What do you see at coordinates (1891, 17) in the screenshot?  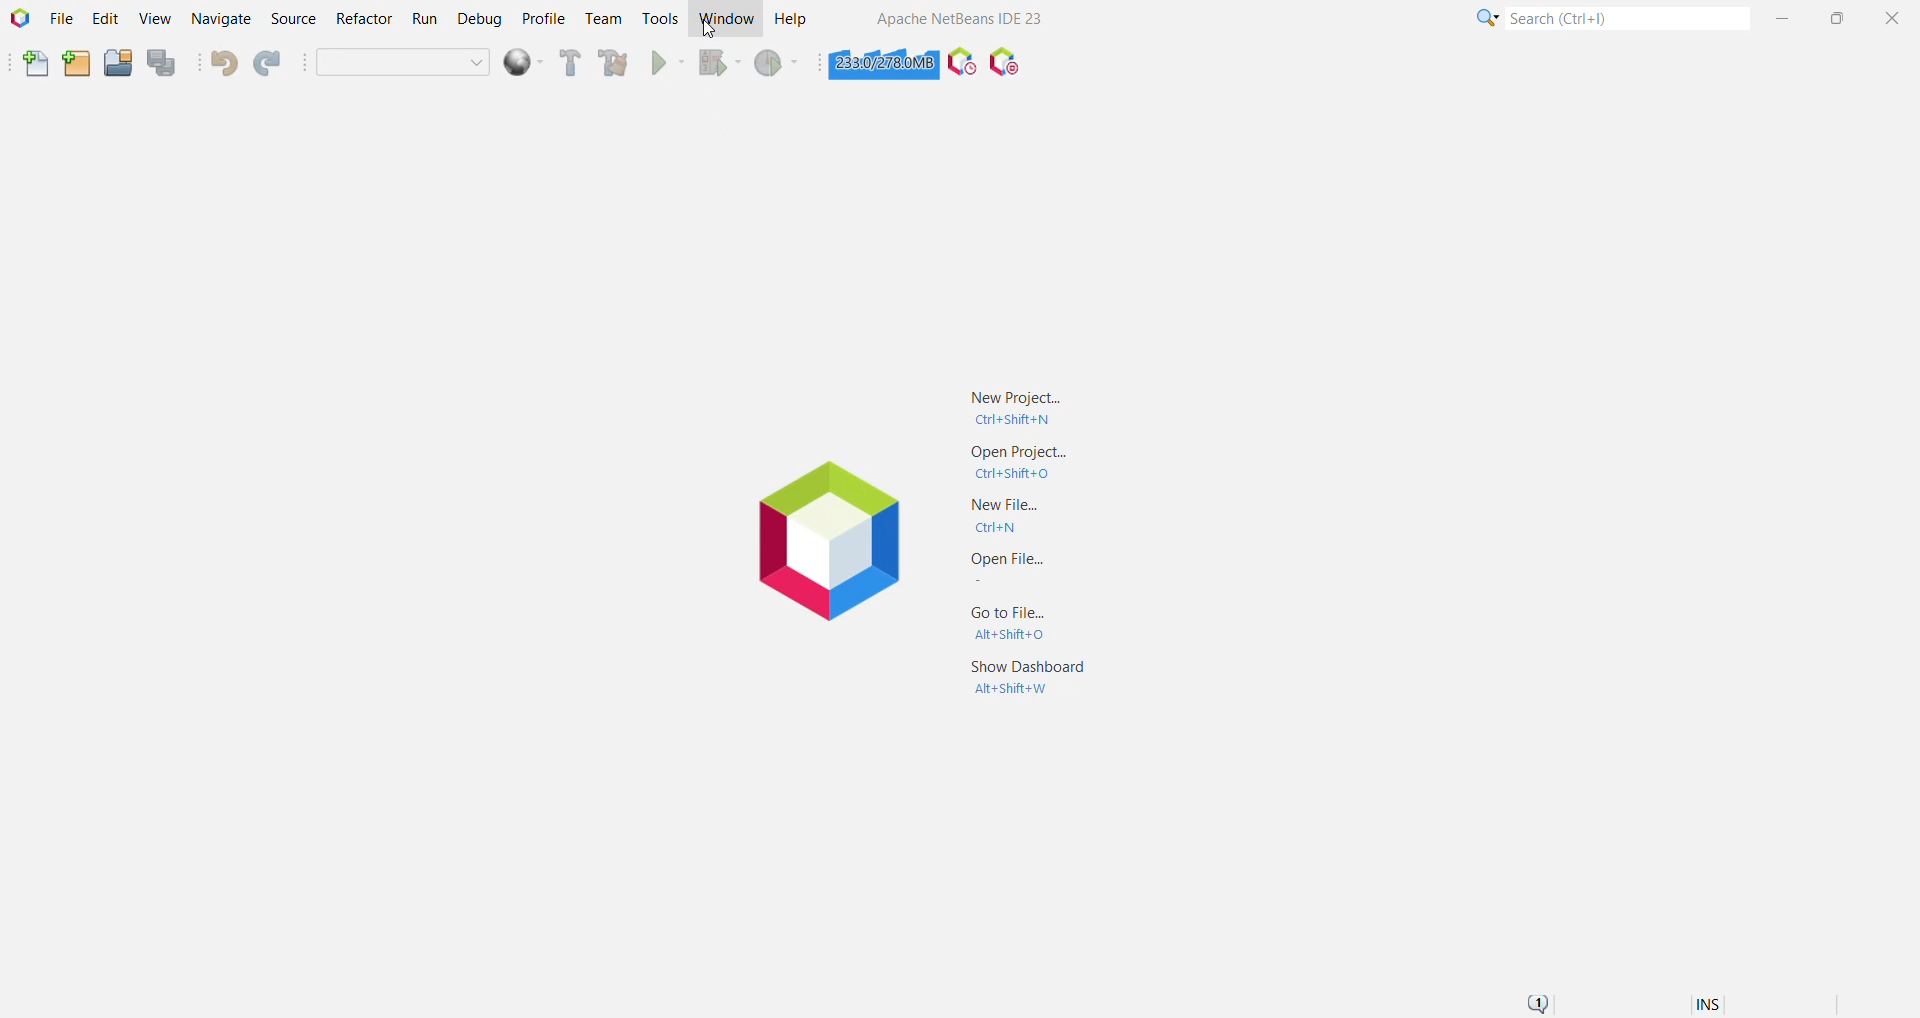 I see `Close` at bounding box center [1891, 17].